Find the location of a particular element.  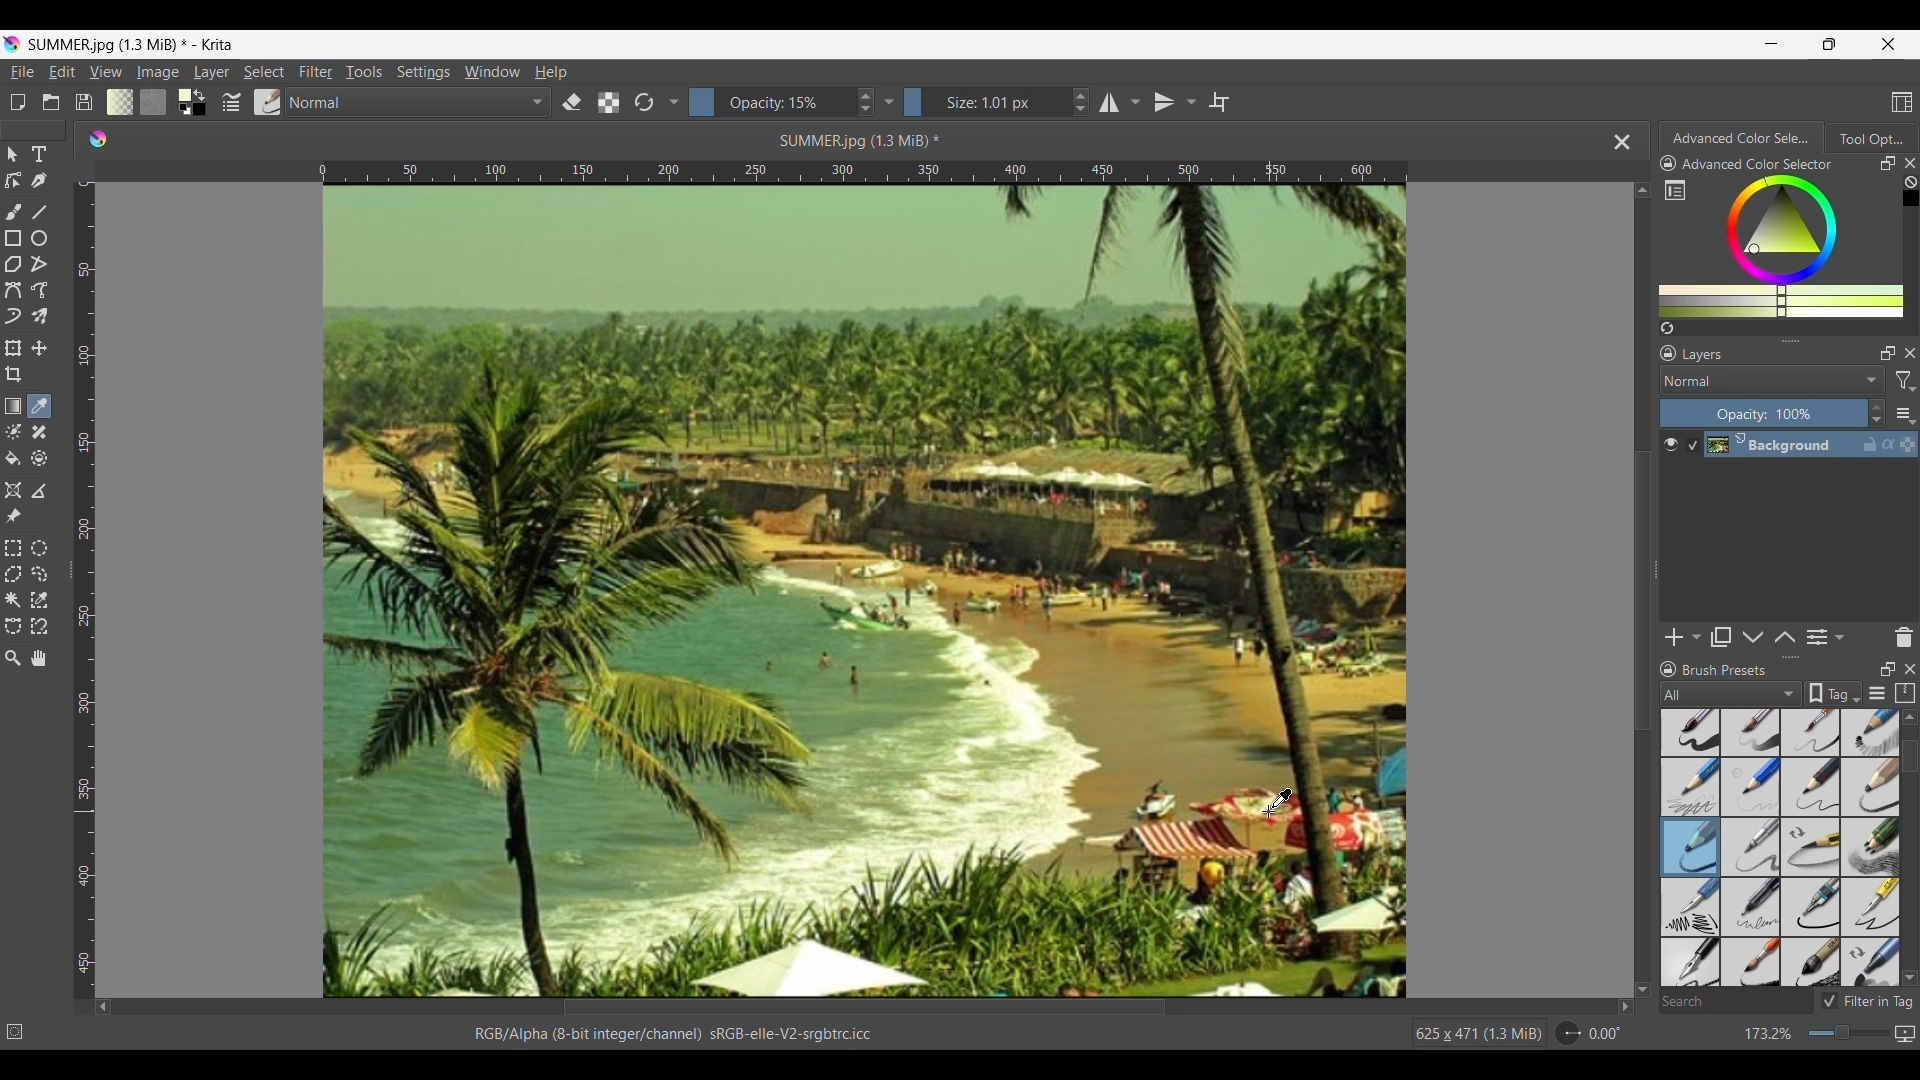

Quick slide to top is located at coordinates (1909, 717).